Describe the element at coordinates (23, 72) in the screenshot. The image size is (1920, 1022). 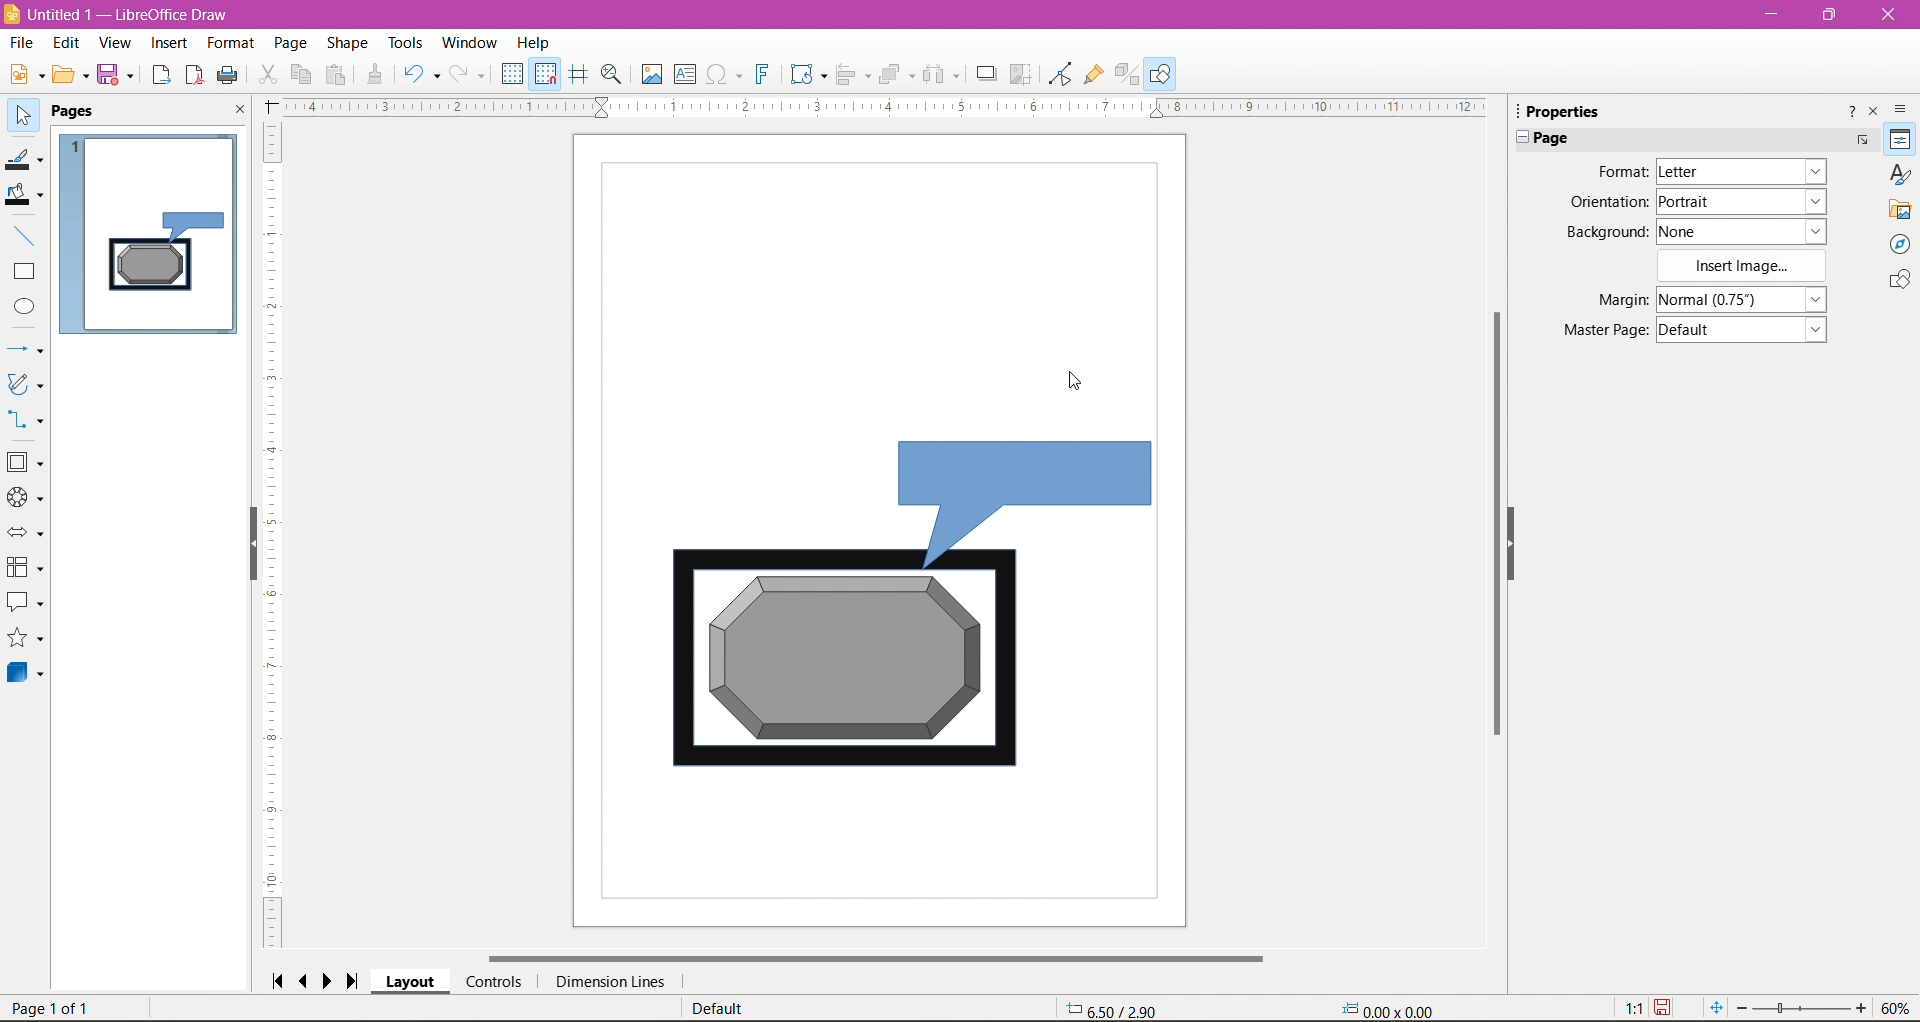
I see `New` at that location.